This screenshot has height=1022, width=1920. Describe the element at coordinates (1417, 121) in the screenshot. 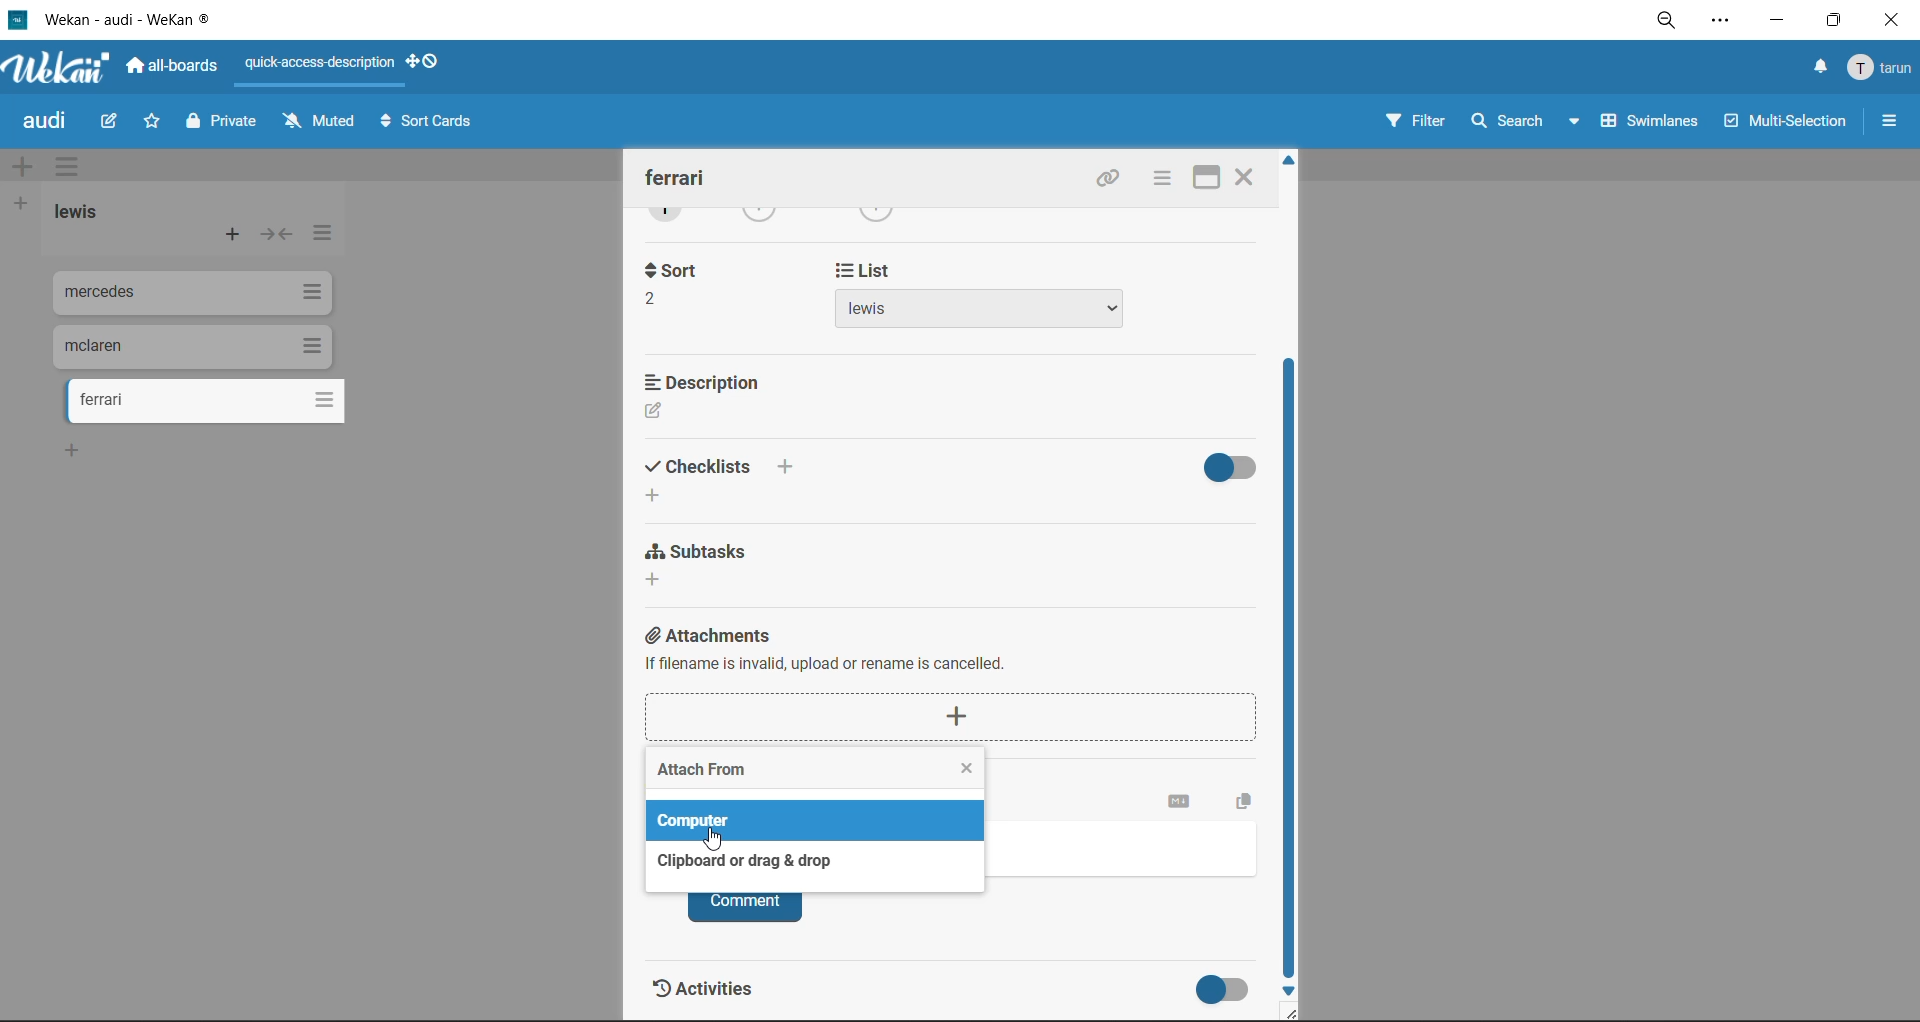

I see `filter` at that location.